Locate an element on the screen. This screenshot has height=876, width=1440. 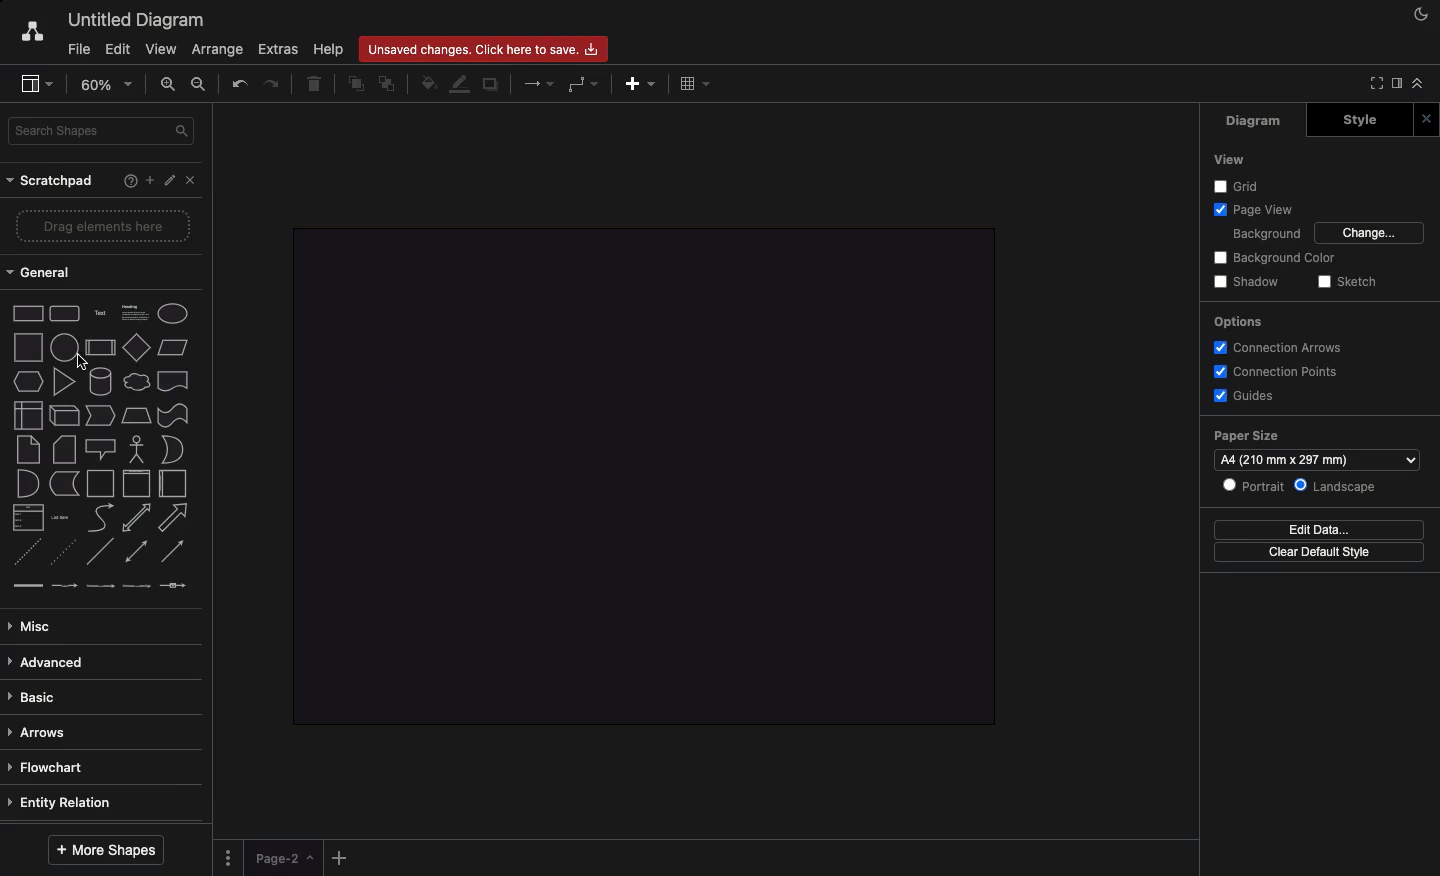
Change is located at coordinates (1372, 233).